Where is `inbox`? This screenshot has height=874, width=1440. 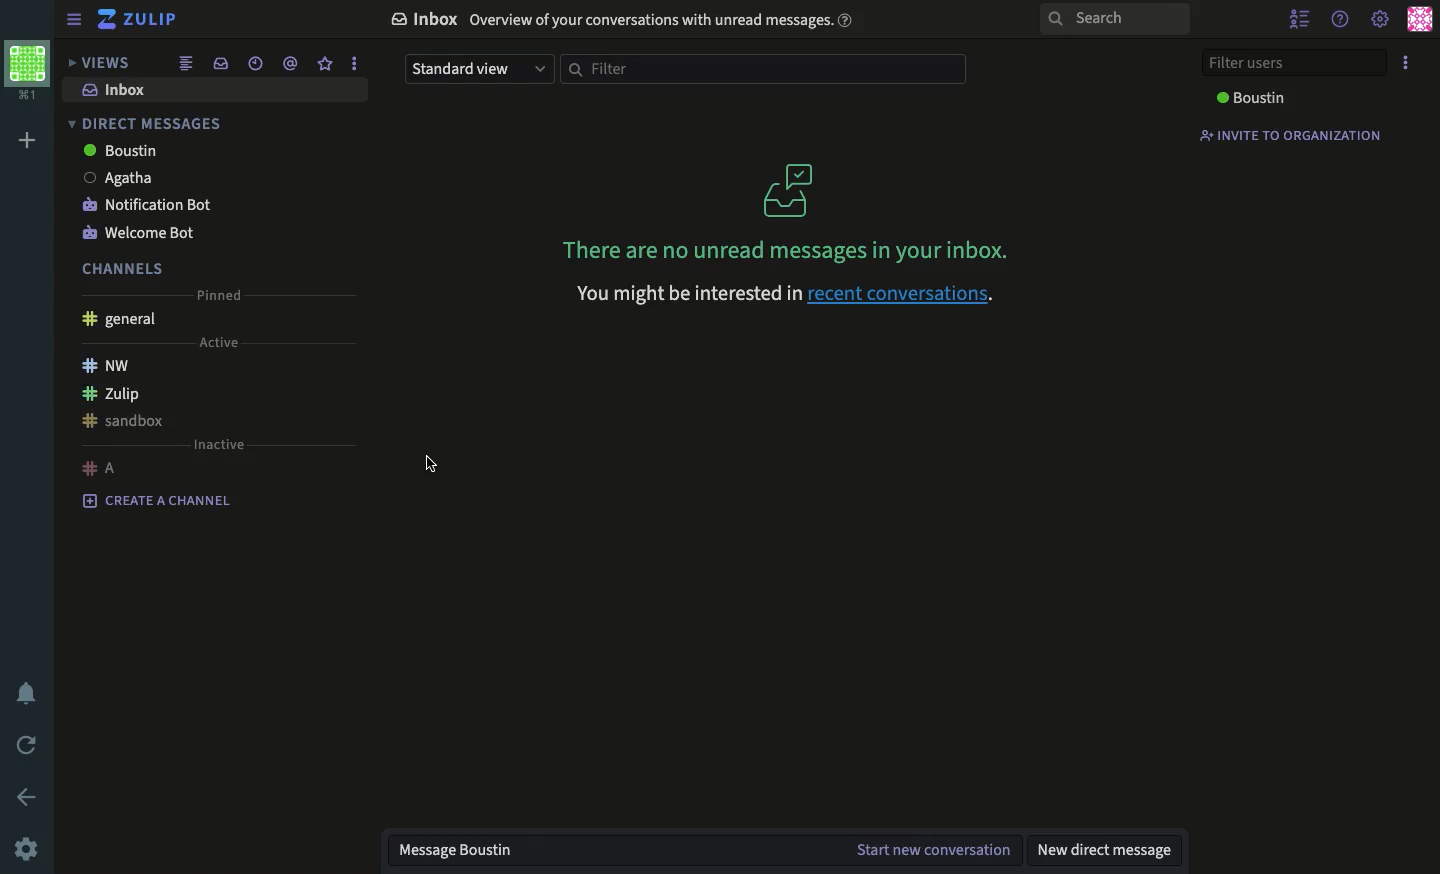
inbox is located at coordinates (118, 89).